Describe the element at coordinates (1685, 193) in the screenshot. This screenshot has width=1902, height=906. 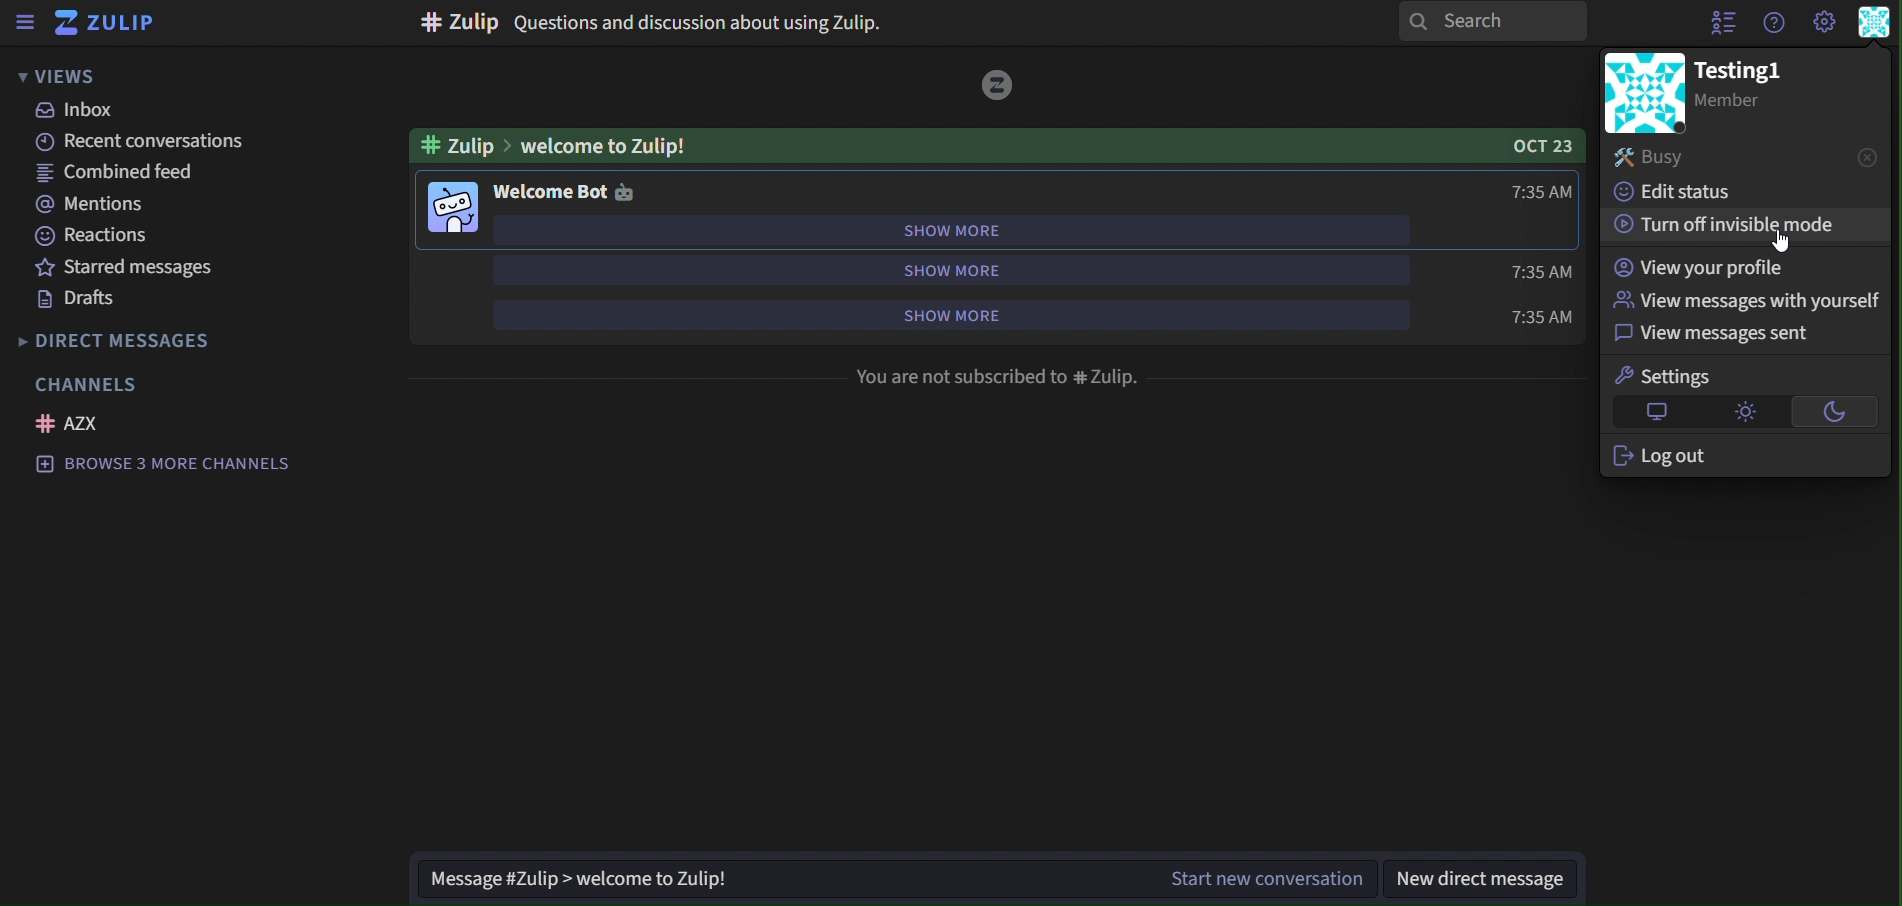
I see `edit status` at that location.